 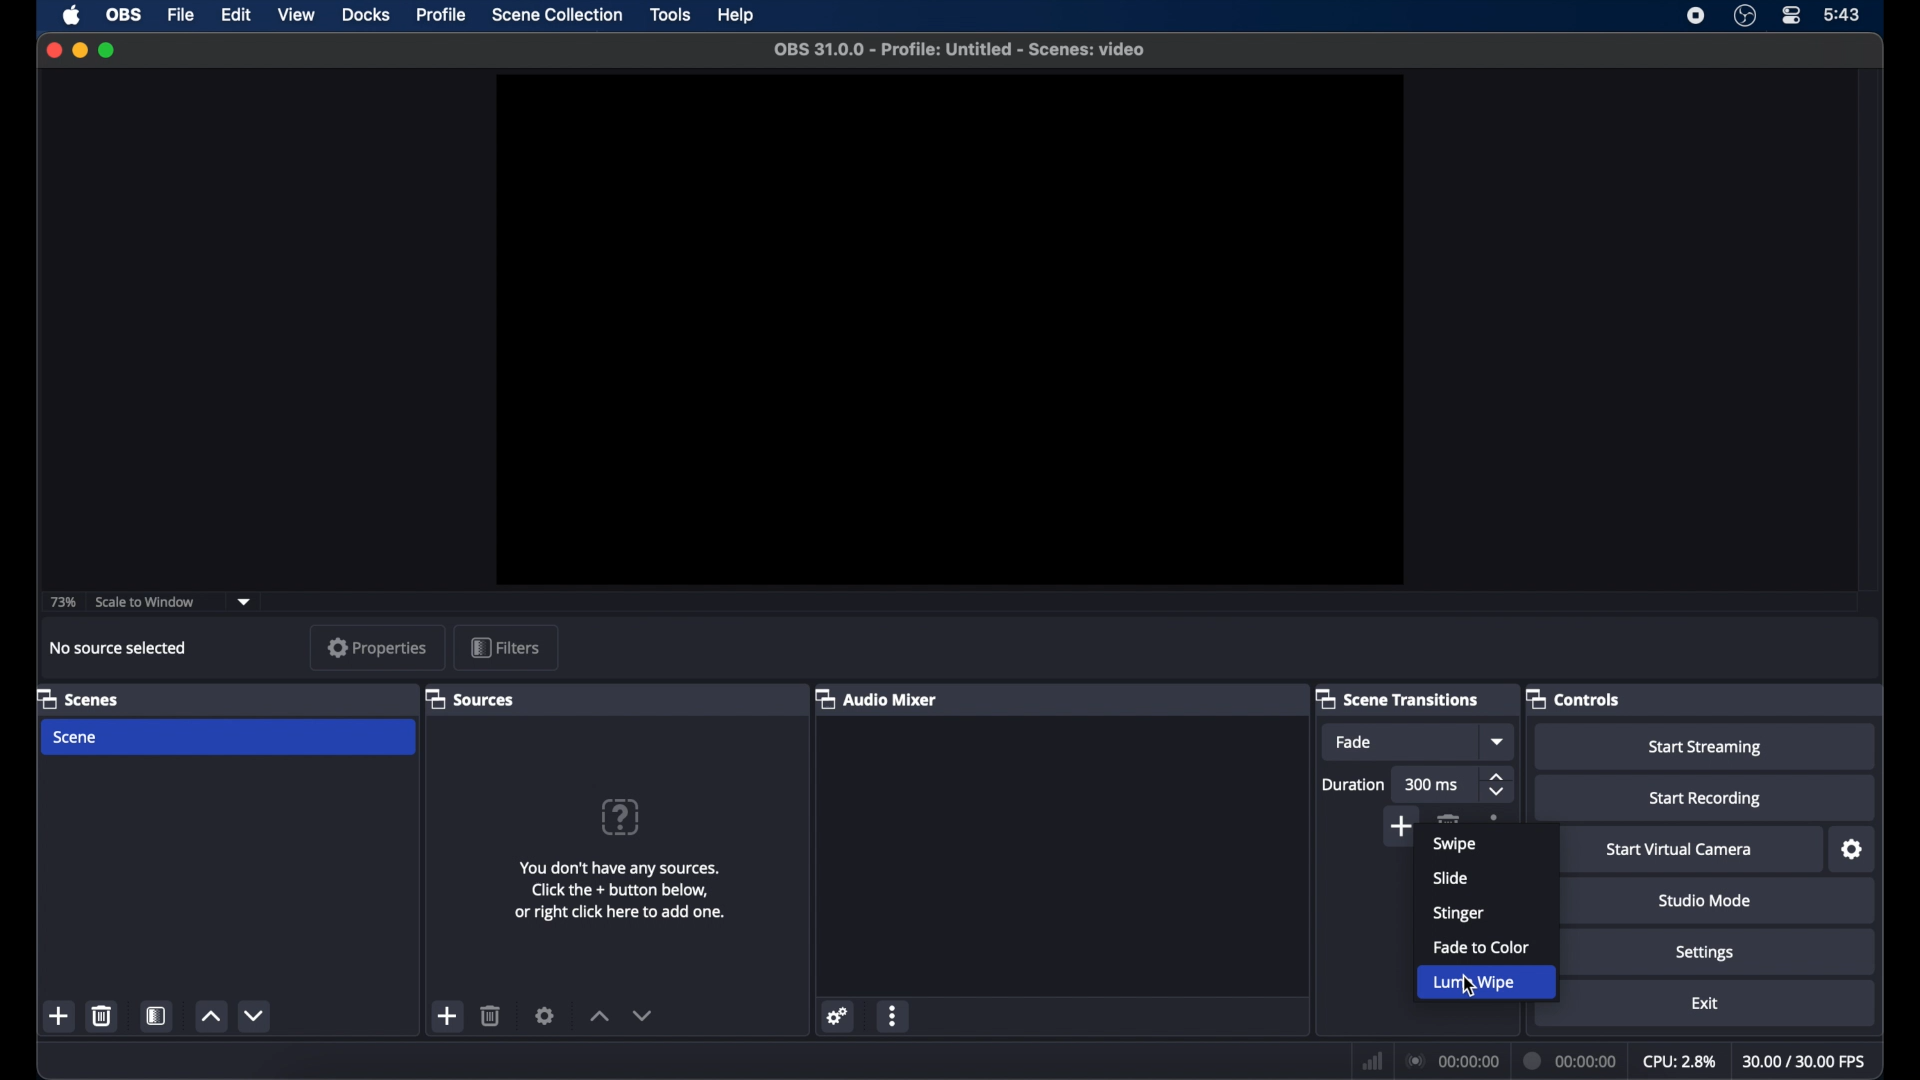 I want to click on increment, so click(x=214, y=1016).